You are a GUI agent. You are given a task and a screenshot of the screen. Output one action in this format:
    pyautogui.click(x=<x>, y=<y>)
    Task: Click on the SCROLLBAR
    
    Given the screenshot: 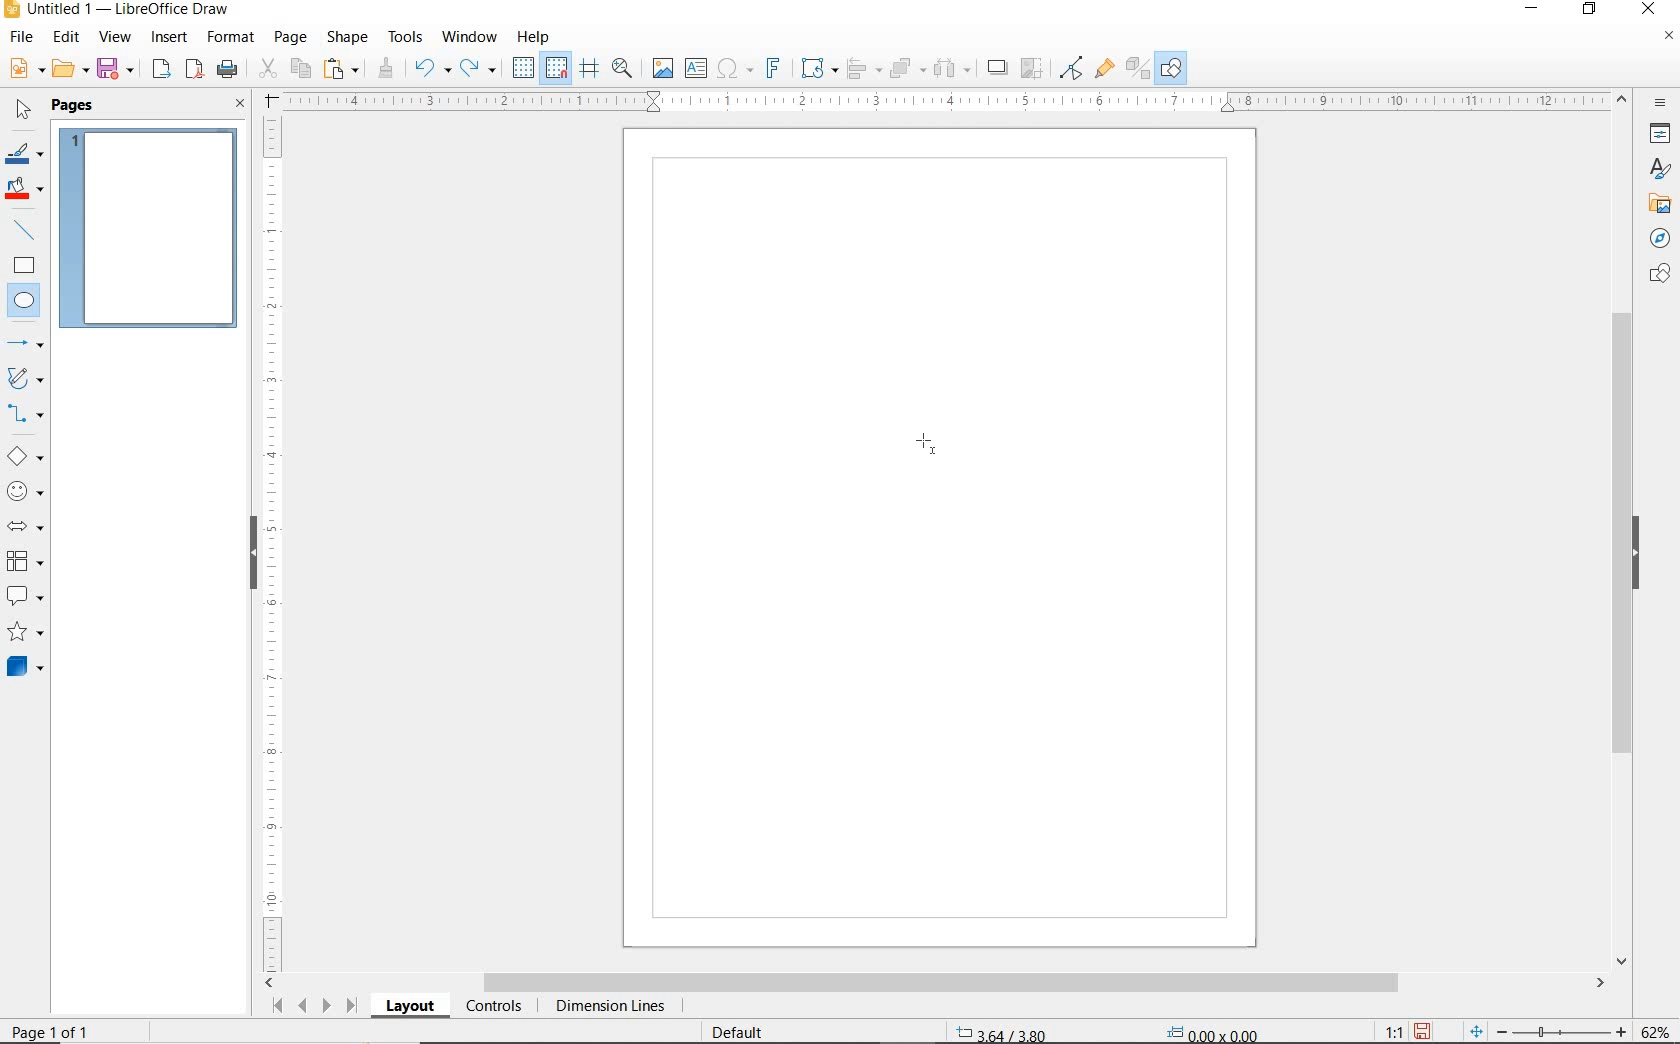 What is the action you would take?
    pyautogui.click(x=936, y=984)
    